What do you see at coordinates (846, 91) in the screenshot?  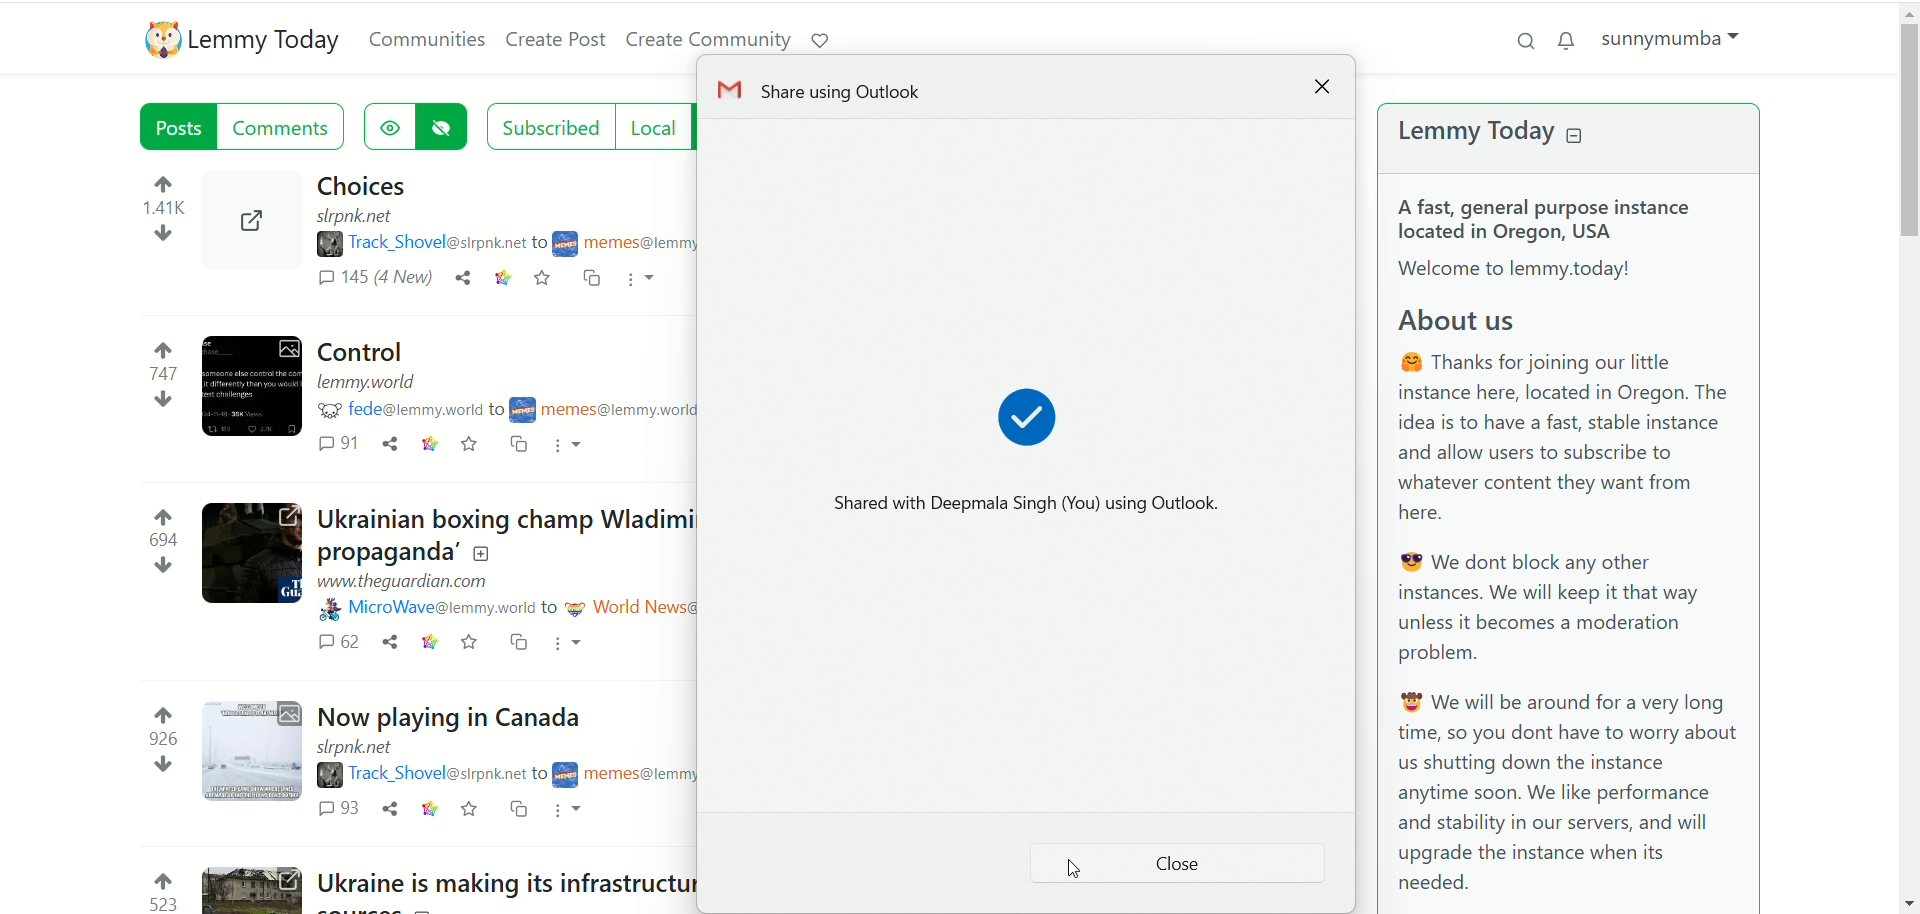 I see `Share using outlook` at bounding box center [846, 91].